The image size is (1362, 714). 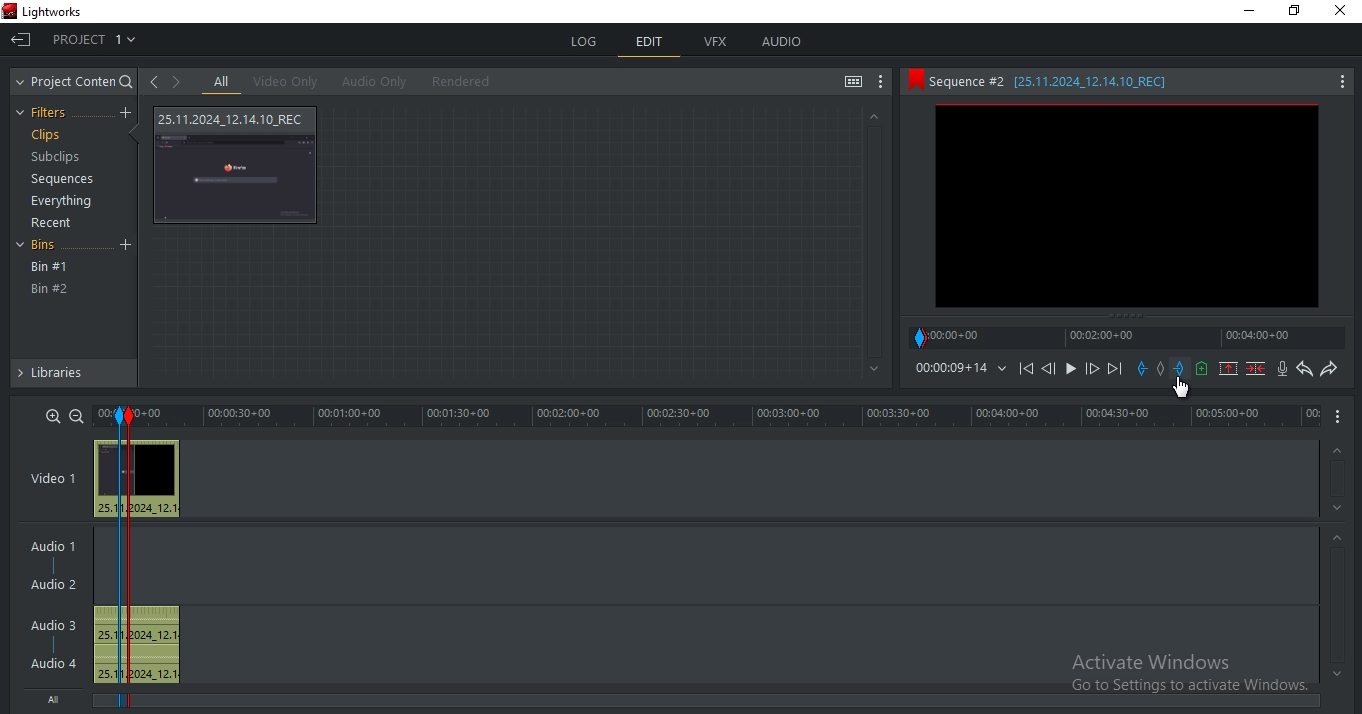 I want to click on add an out mark, so click(x=1180, y=368).